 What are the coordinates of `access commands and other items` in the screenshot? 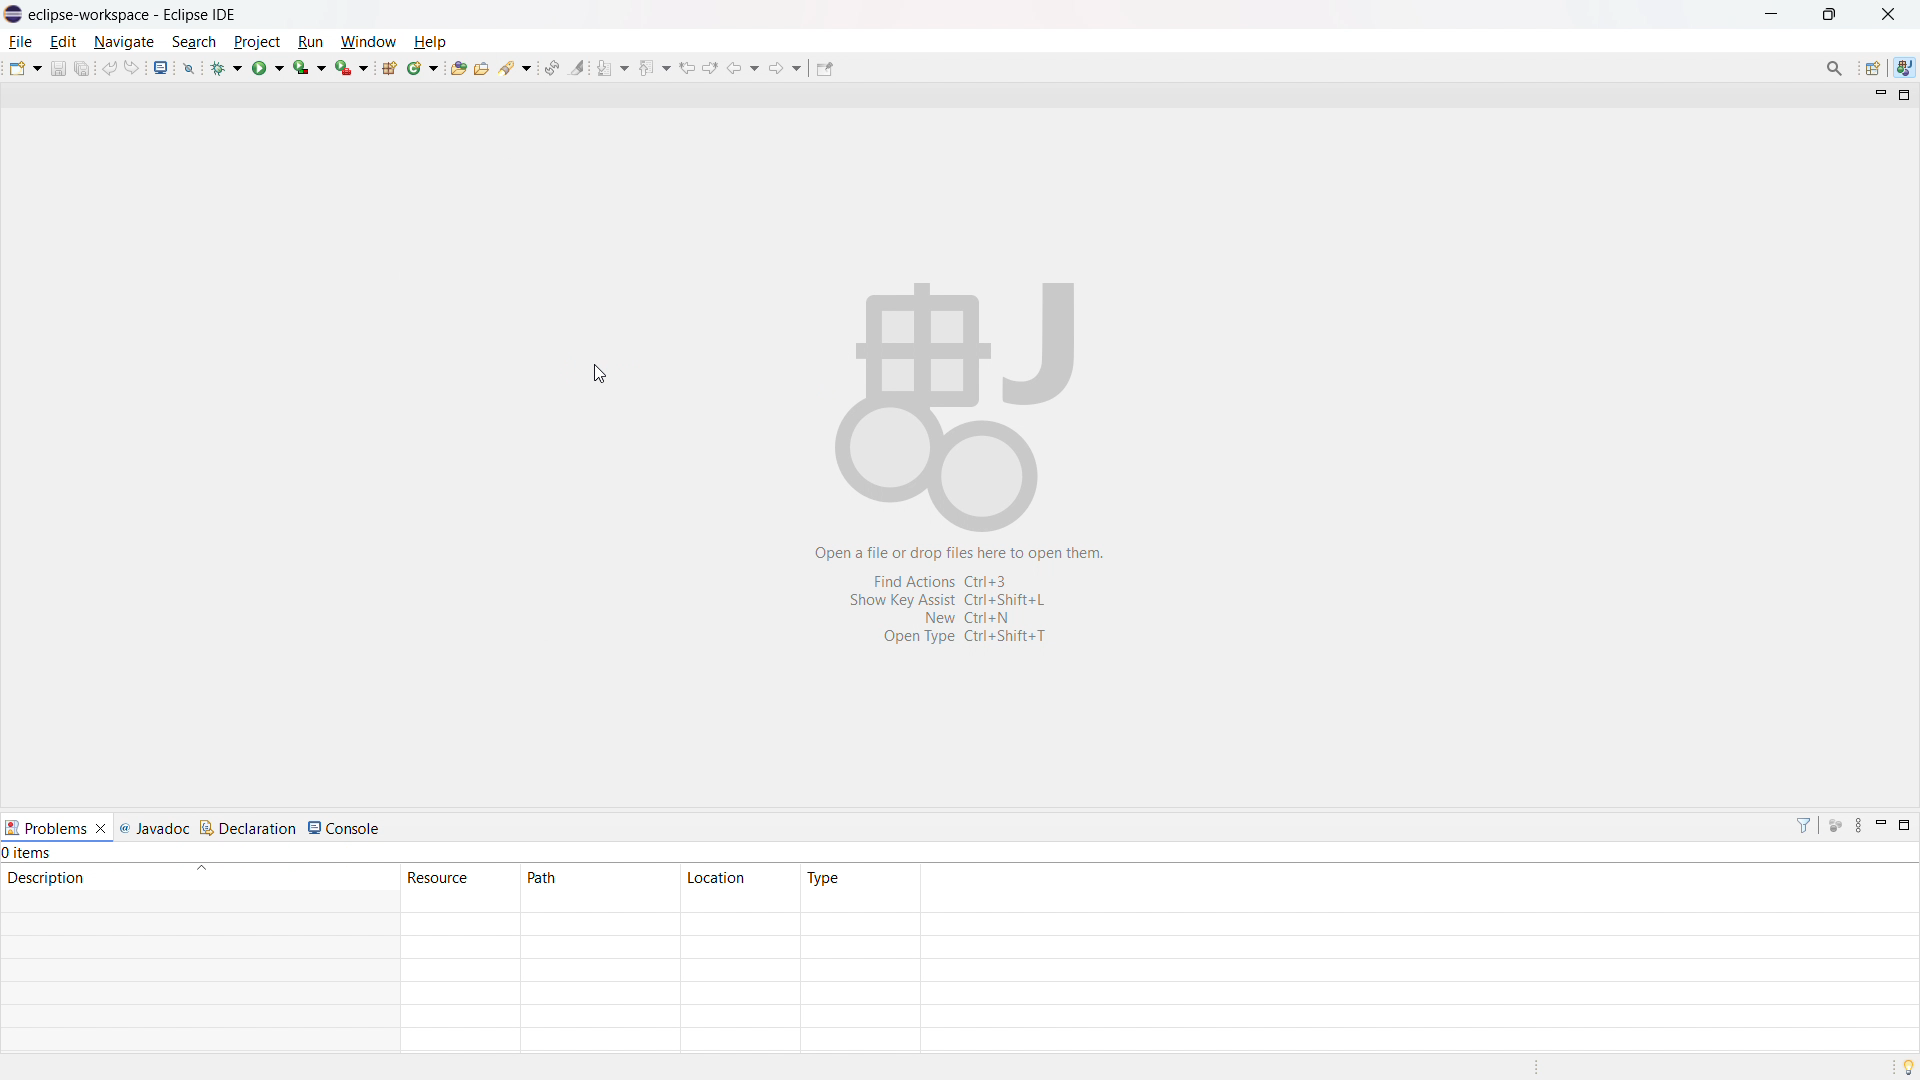 It's located at (1833, 69).